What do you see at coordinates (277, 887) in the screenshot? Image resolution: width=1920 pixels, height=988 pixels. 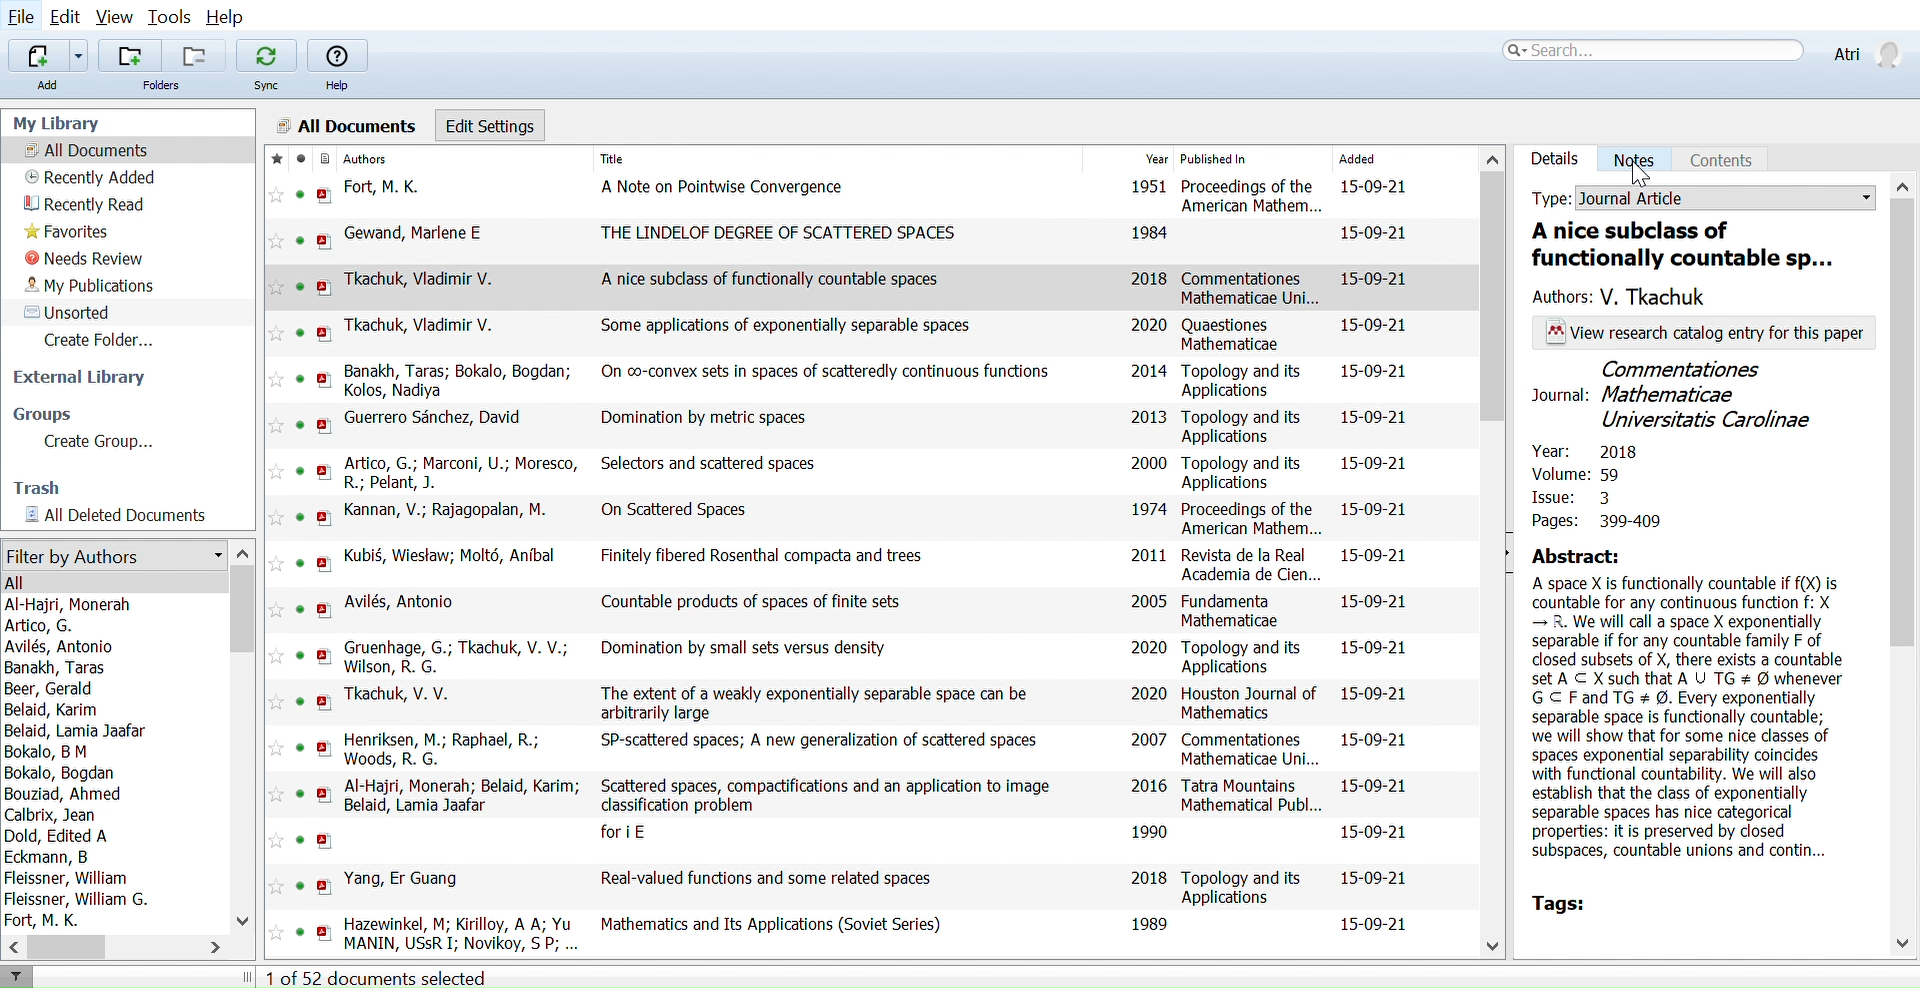 I see `Add this reference to favorites` at bounding box center [277, 887].